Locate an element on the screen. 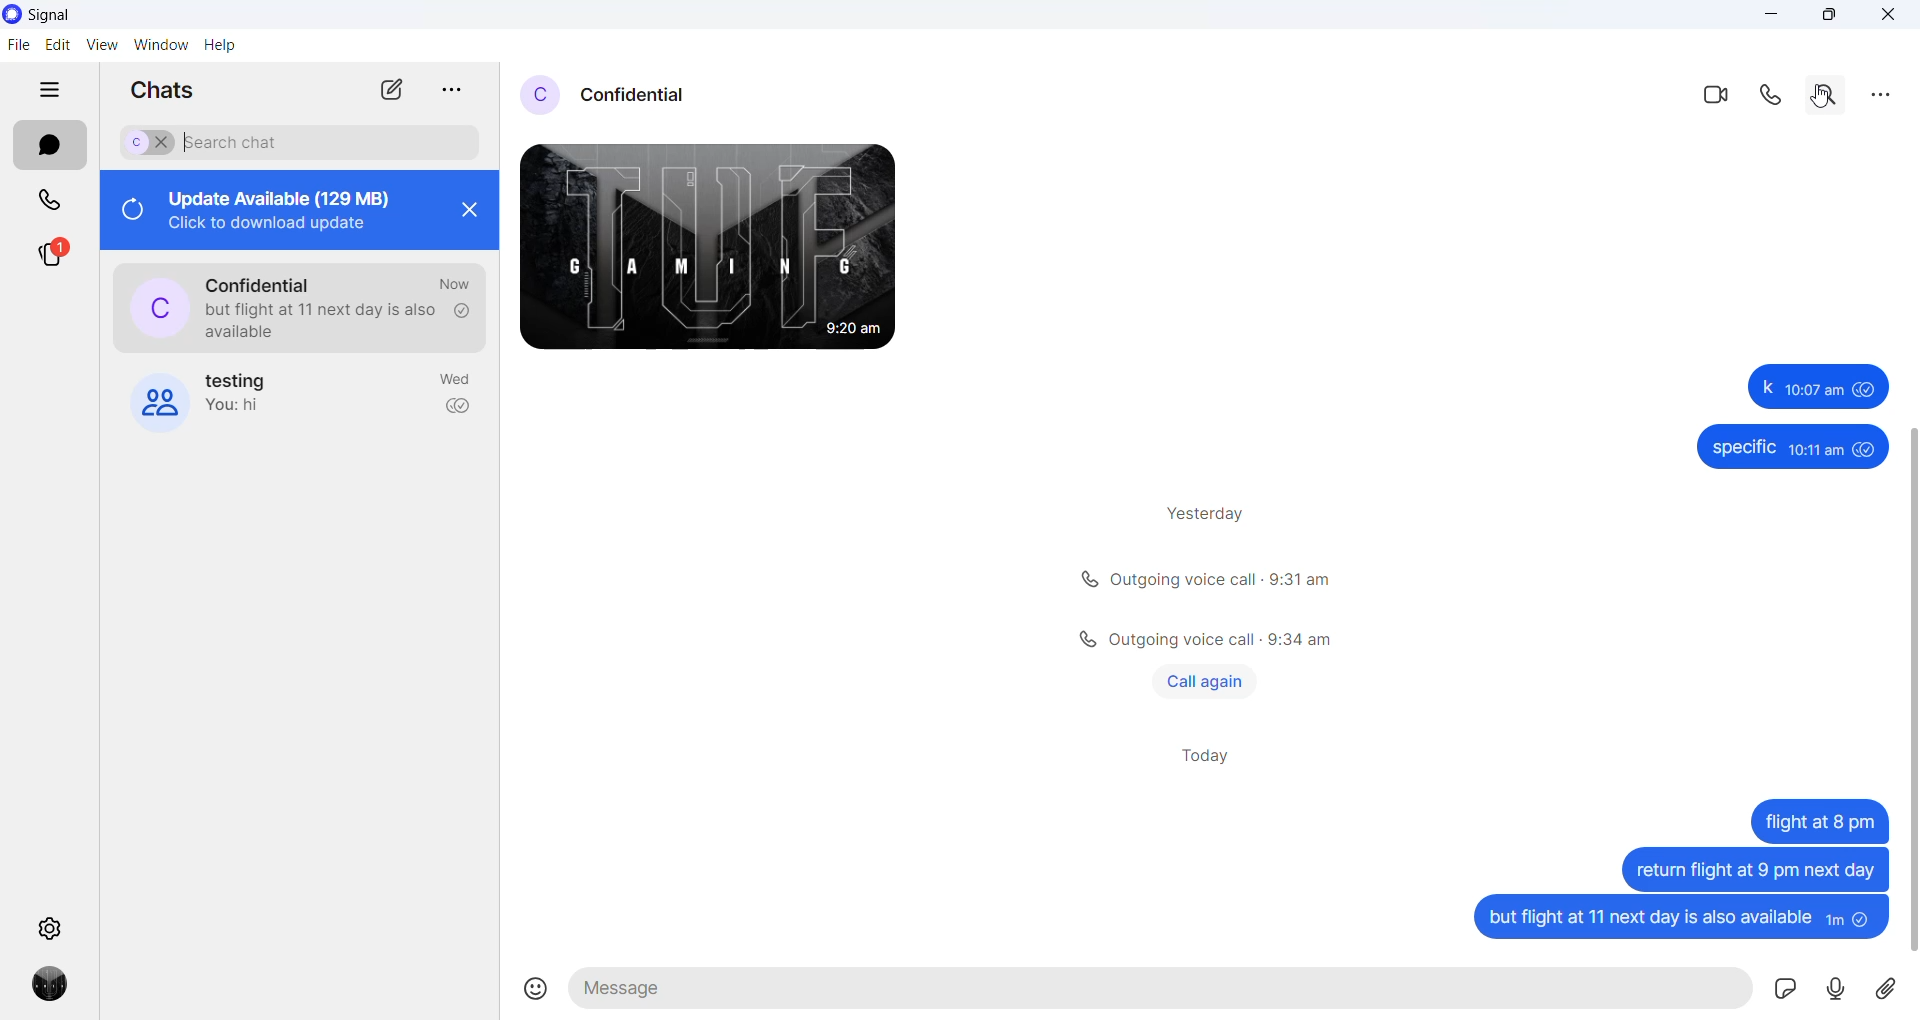 The width and height of the screenshot is (1920, 1020). close is located at coordinates (469, 216).